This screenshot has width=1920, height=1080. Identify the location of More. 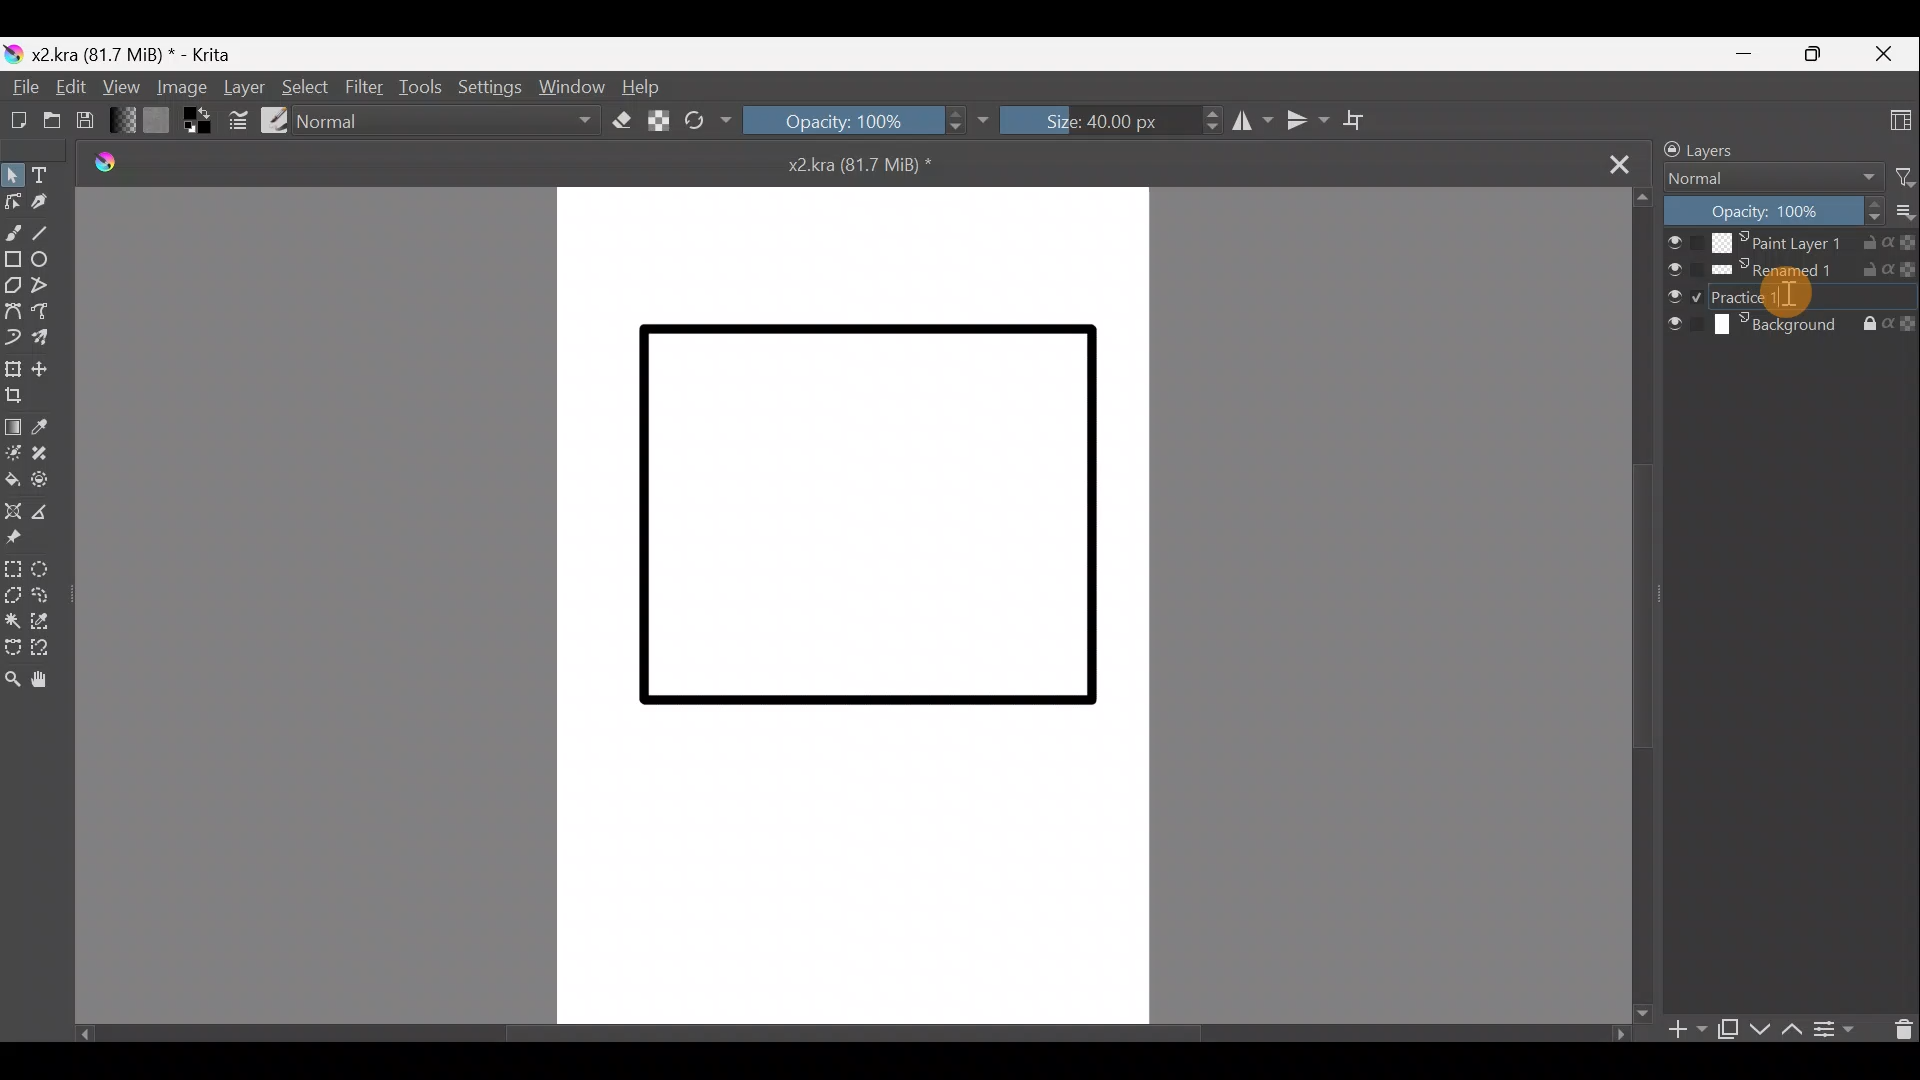
(1904, 212).